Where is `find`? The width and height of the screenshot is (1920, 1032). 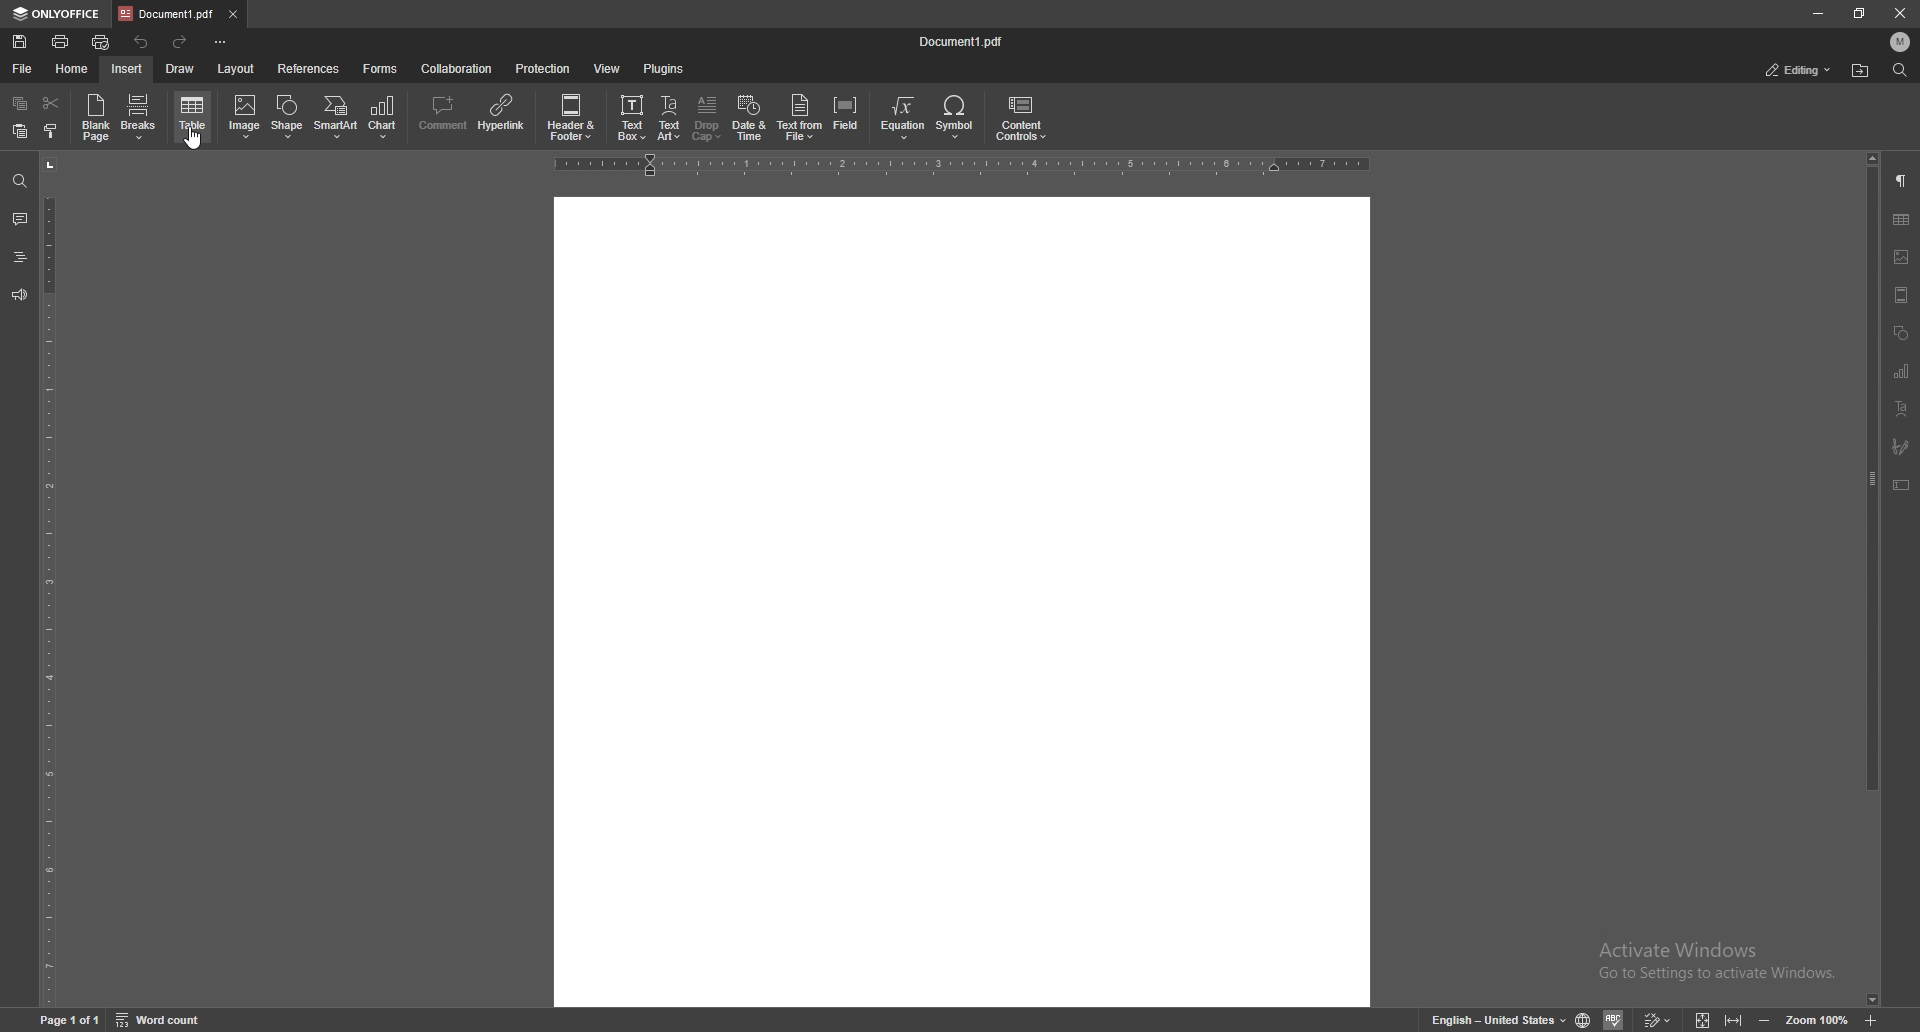
find is located at coordinates (1901, 70).